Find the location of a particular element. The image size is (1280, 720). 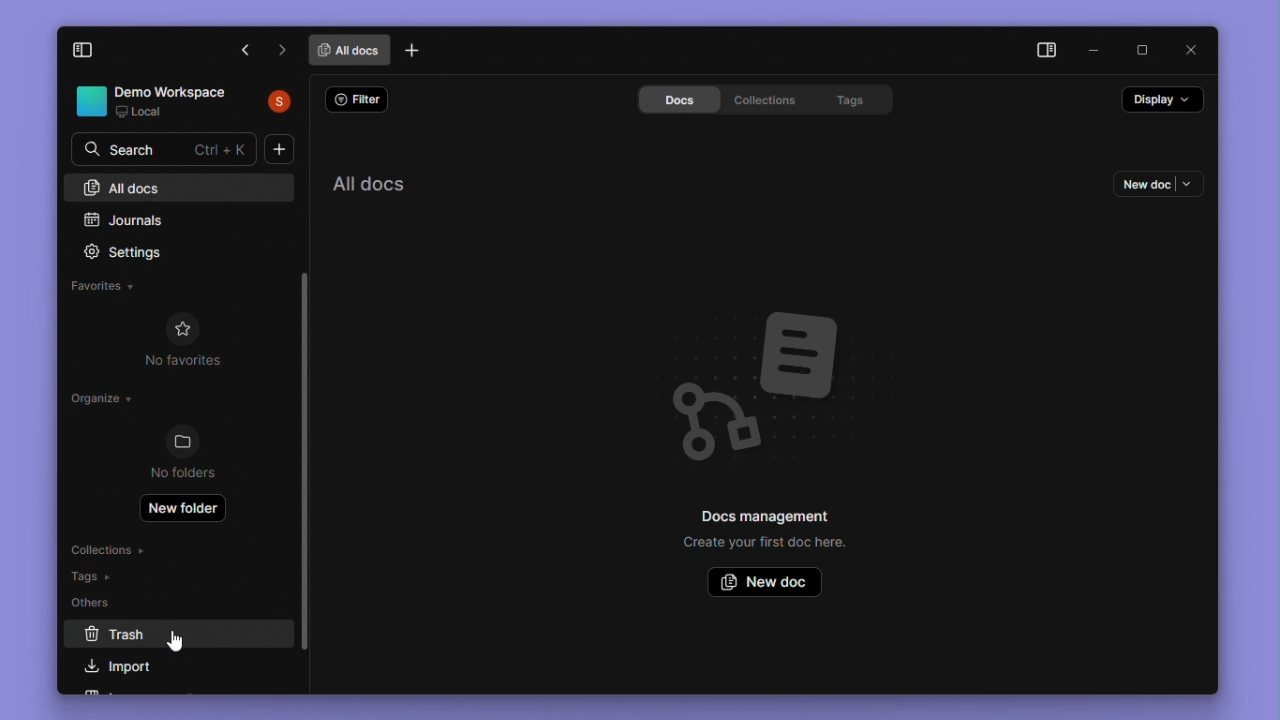

next tab is located at coordinates (285, 50).